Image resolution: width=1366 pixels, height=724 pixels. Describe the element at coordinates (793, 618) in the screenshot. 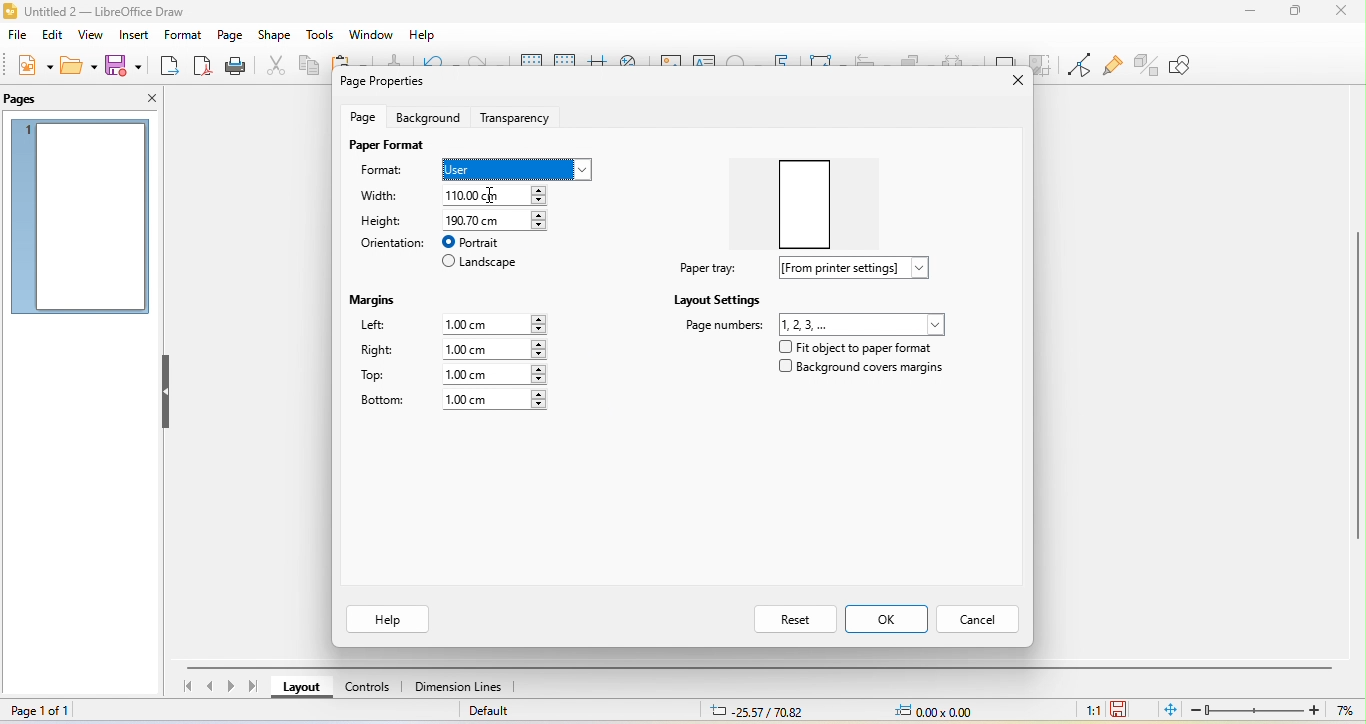

I see `reset` at that location.